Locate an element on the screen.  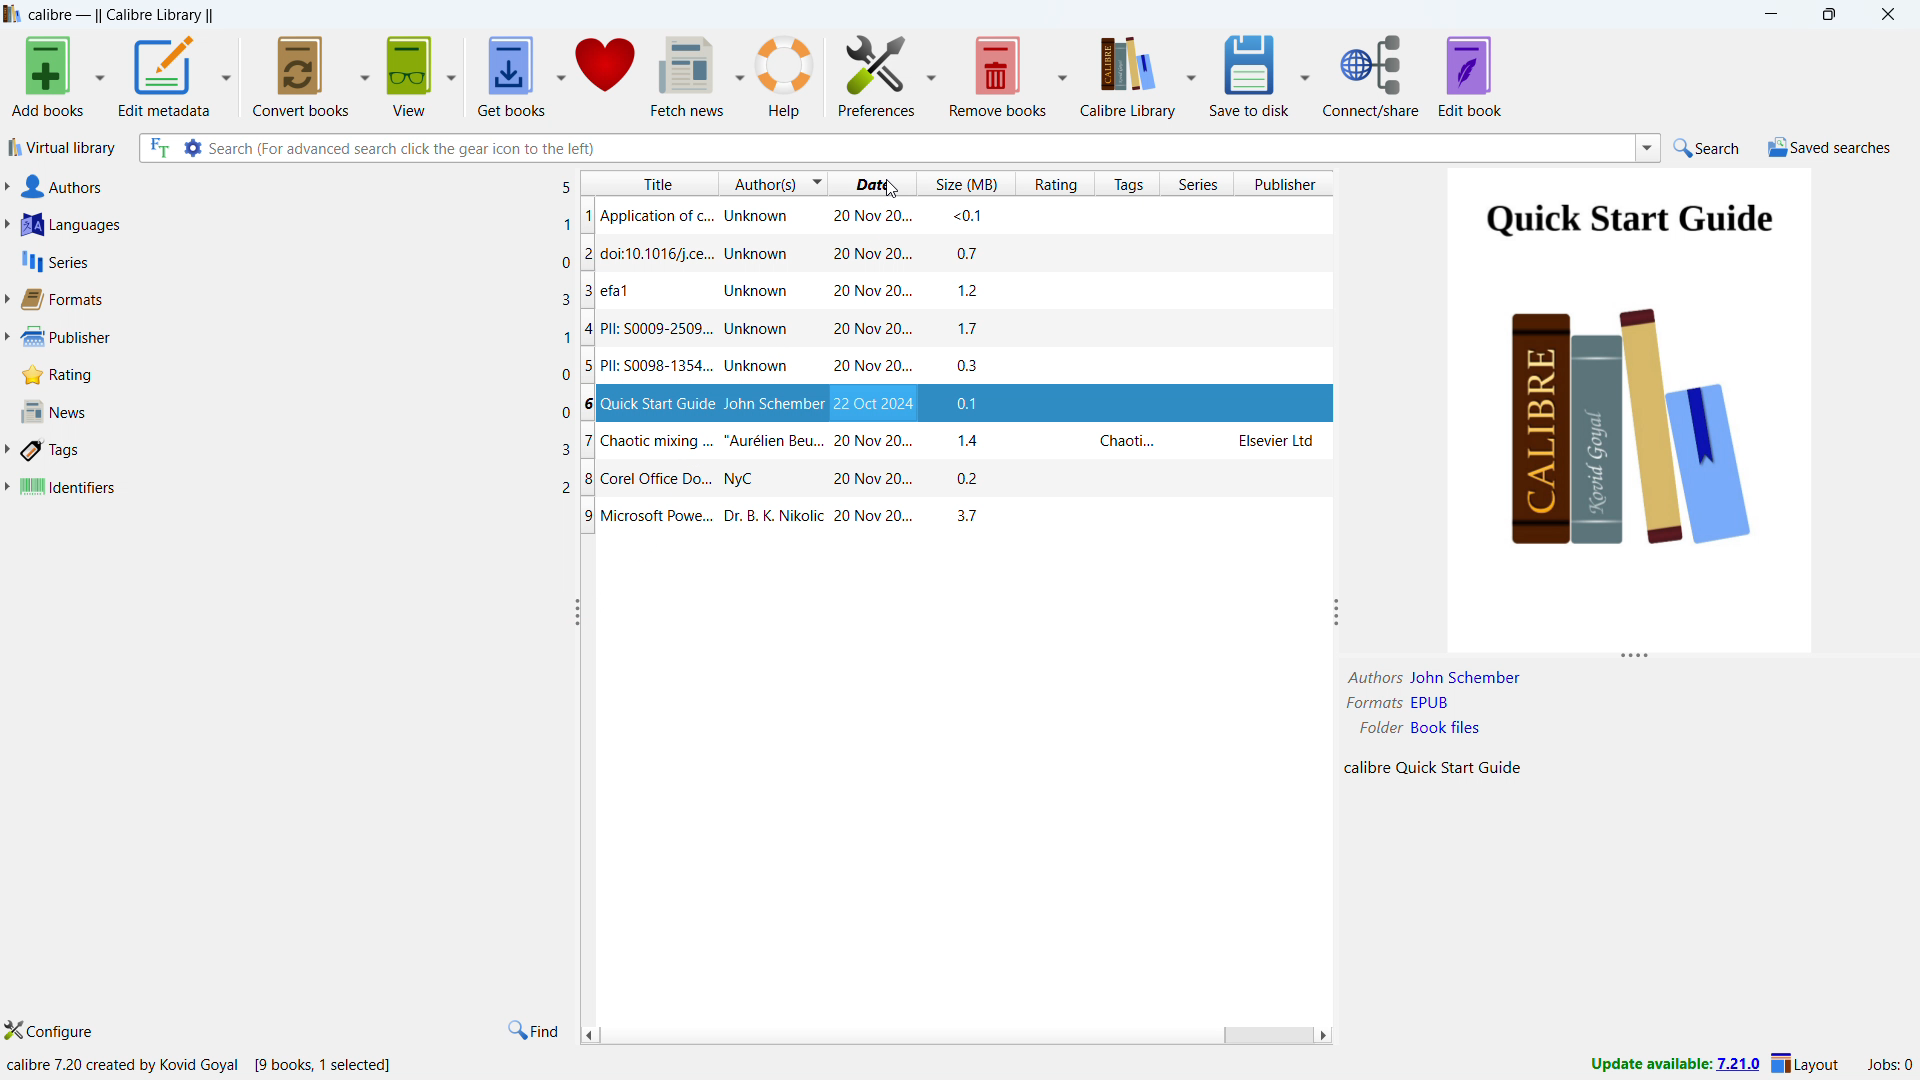
0.7 is located at coordinates (975, 255).